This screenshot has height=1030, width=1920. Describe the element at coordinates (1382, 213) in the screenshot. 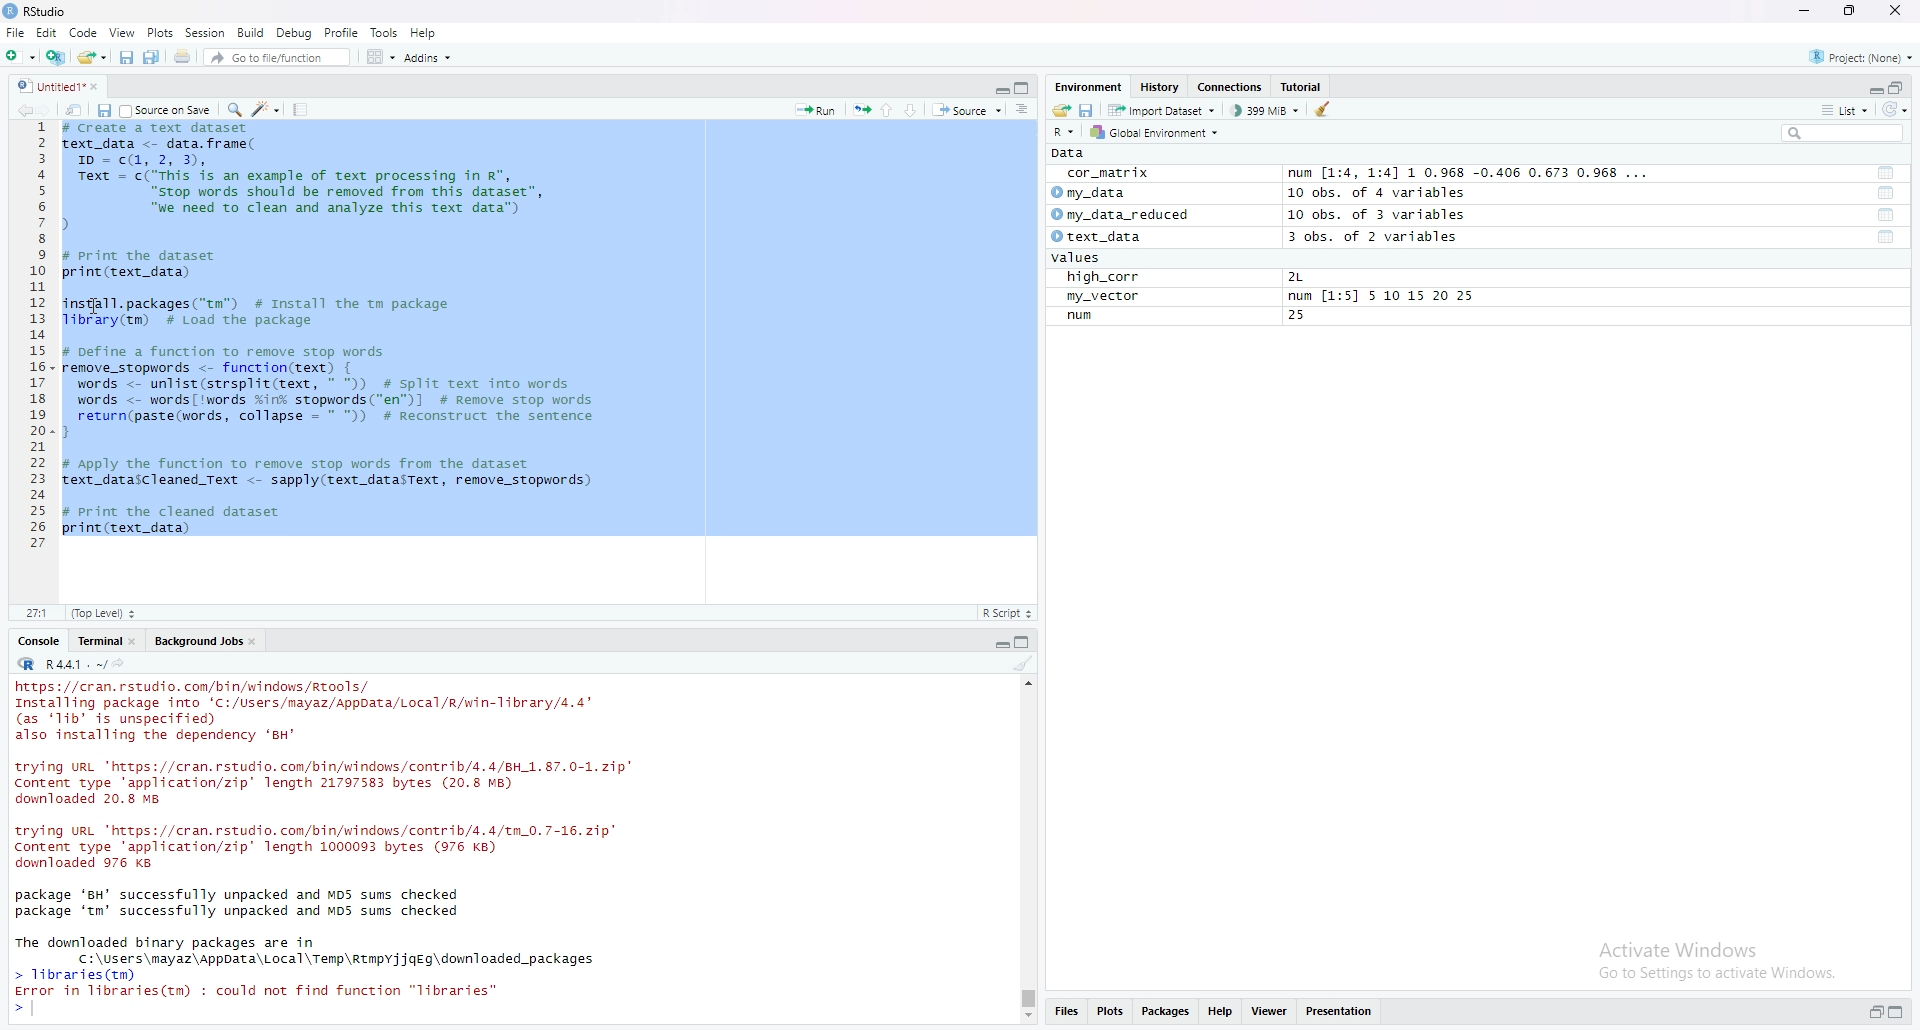

I see `10 obs. of 3 variables` at that location.